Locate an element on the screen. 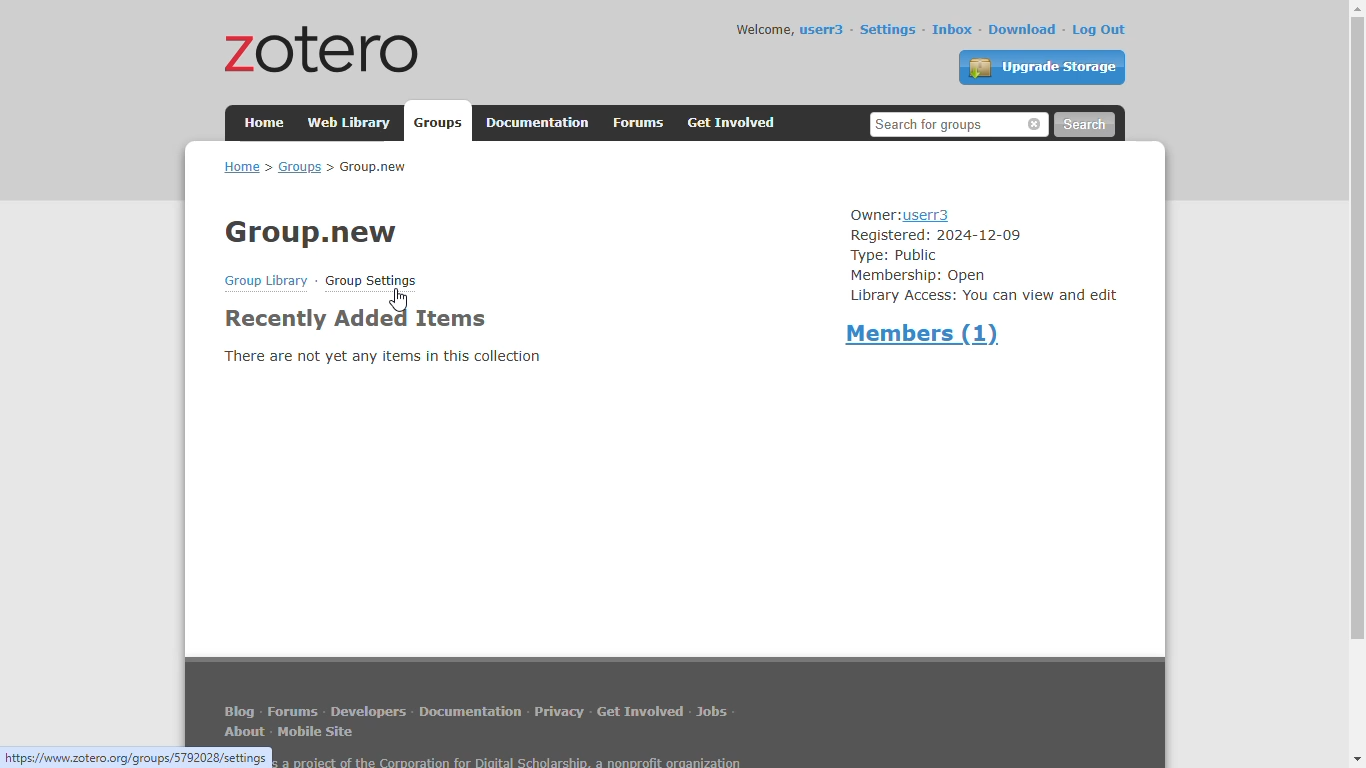 The width and height of the screenshot is (1366, 768). download is located at coordinates (1024, 29).